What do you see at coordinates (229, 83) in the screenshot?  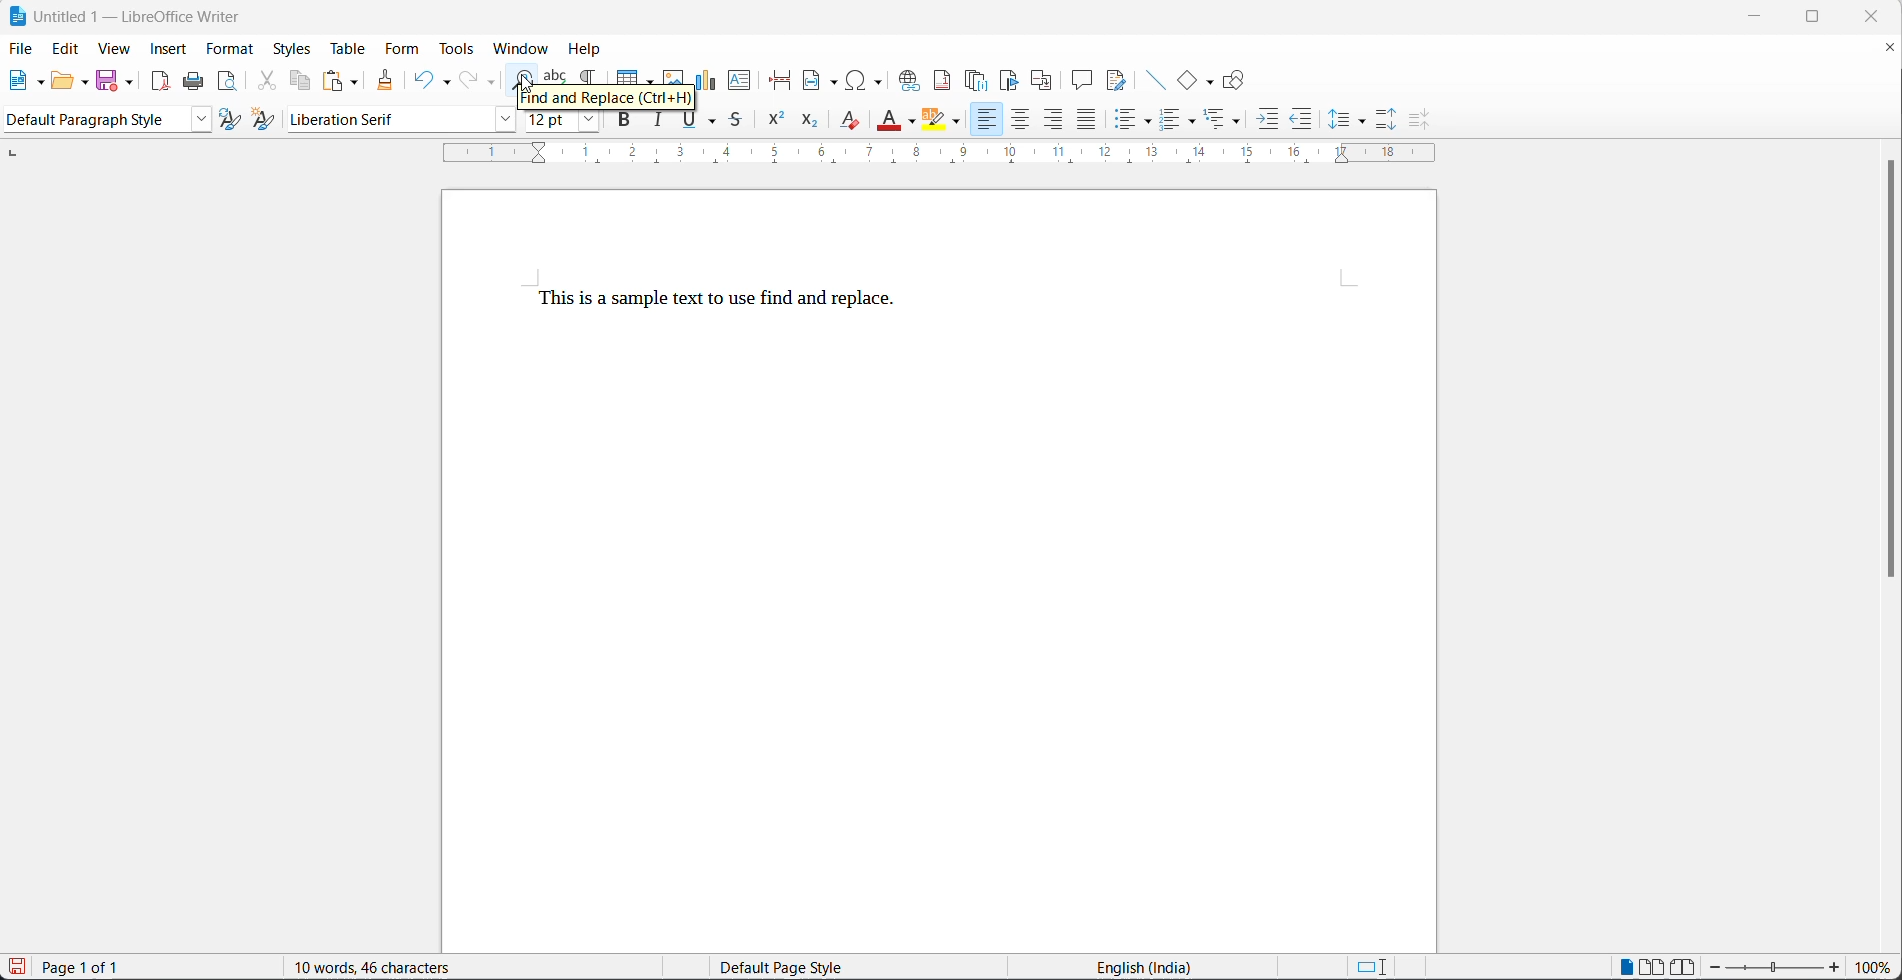 I see `print preview` at bounding box center [229, 83].